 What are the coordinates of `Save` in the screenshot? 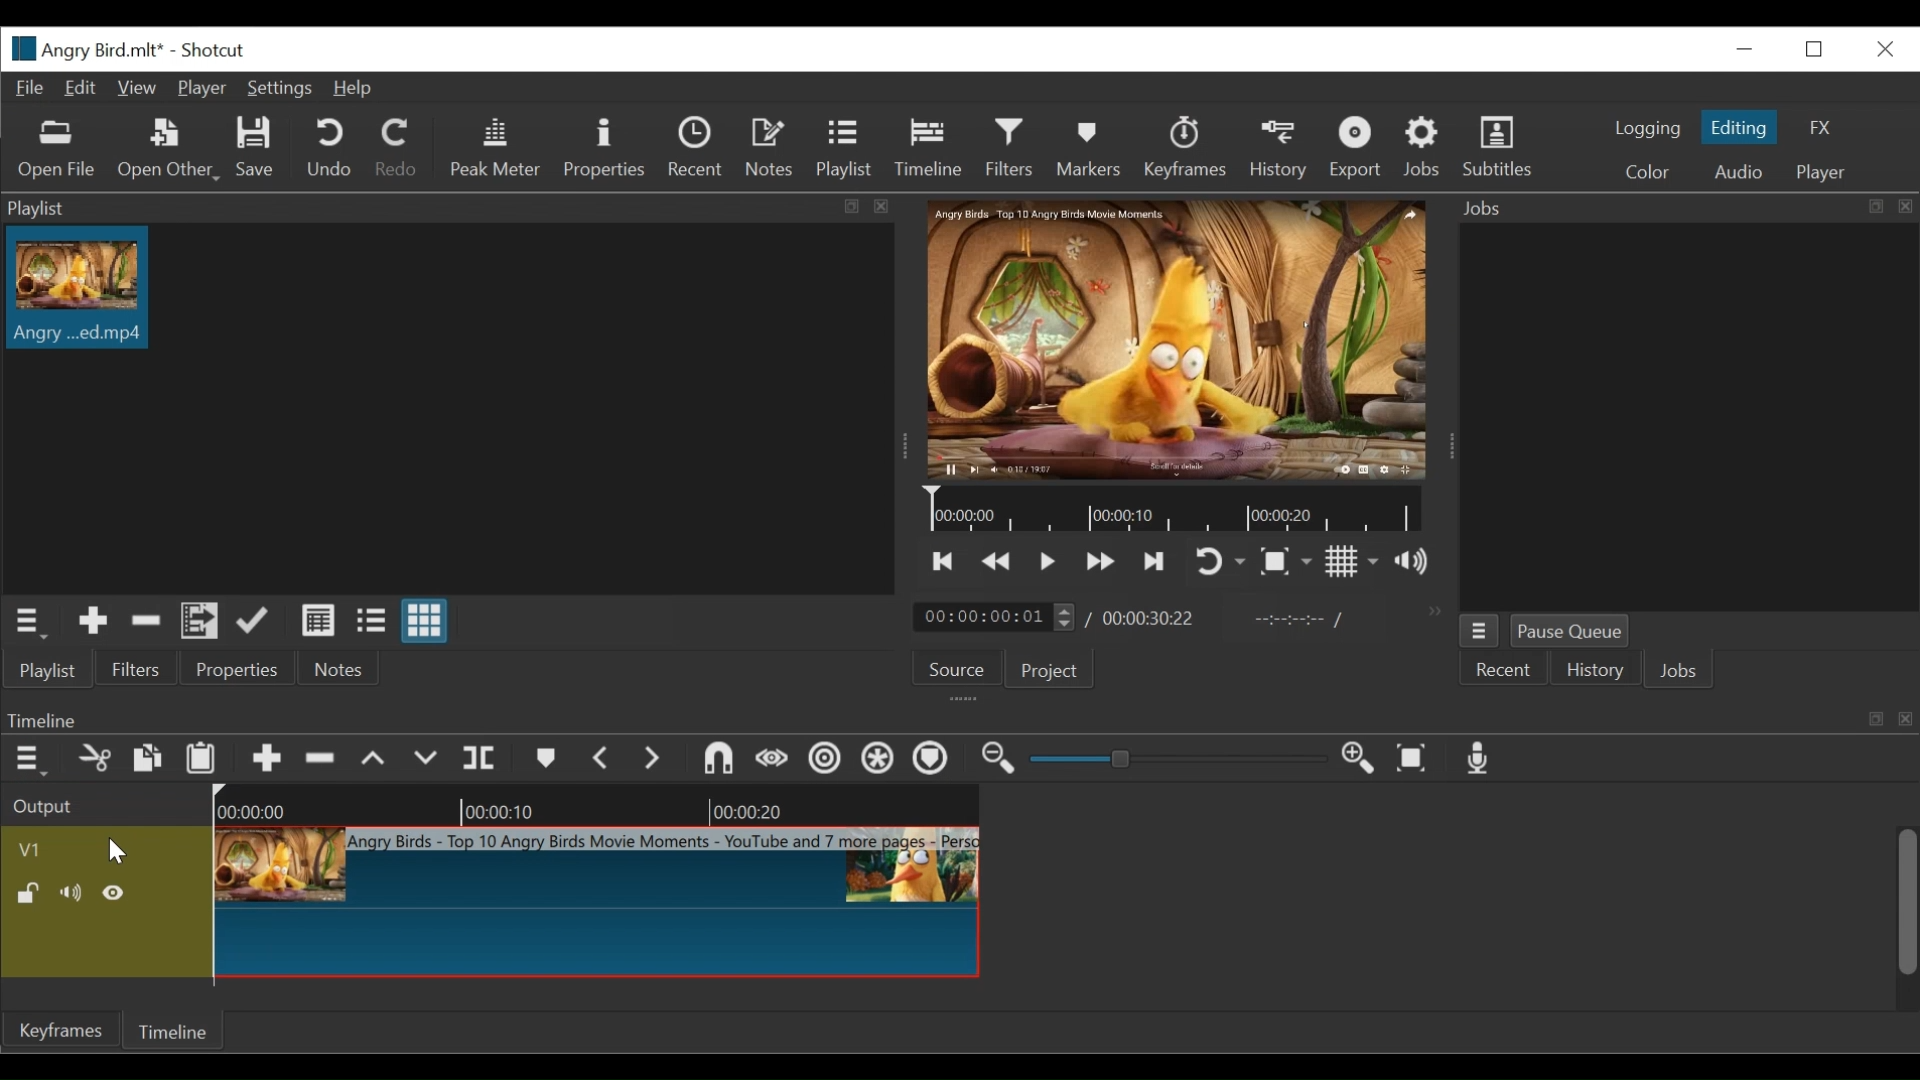 It's located at (260, 150).